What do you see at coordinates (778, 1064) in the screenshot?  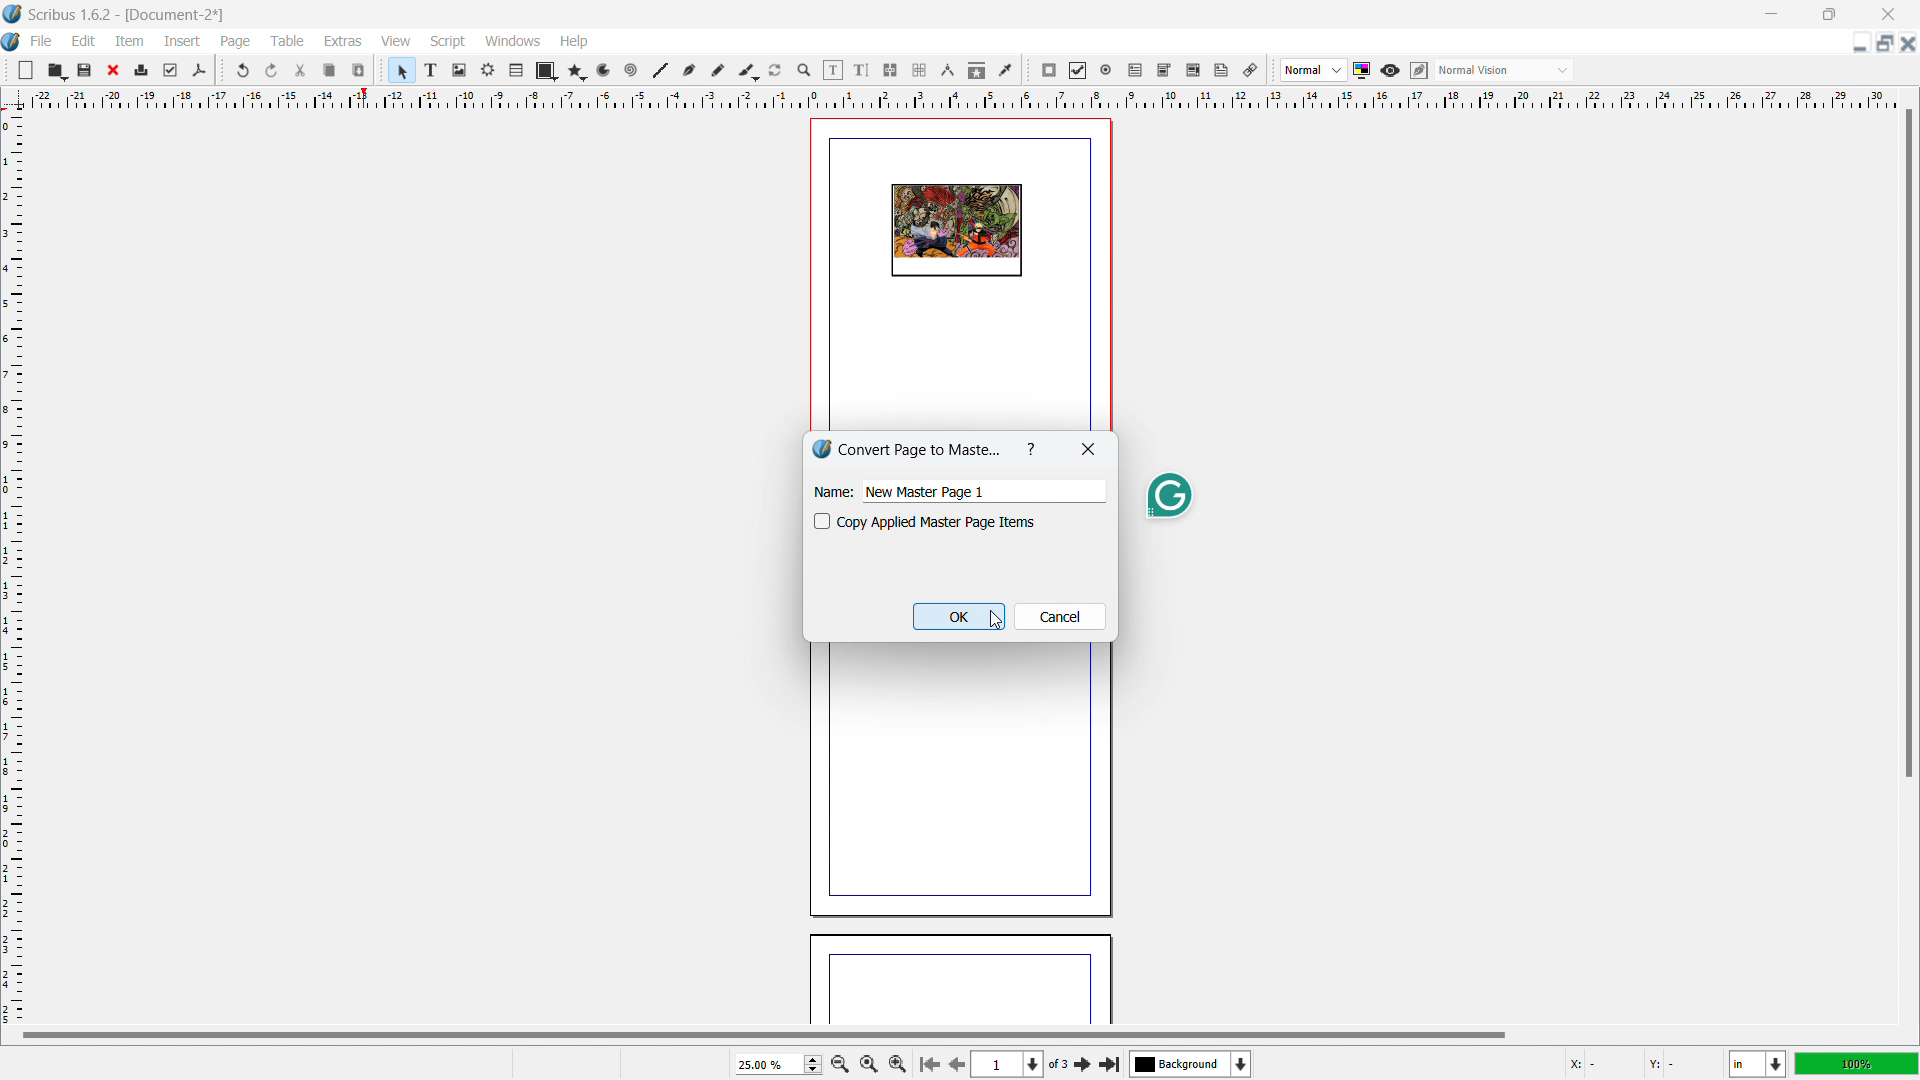 I see `zoom level` at bounding box center [778, 1064].